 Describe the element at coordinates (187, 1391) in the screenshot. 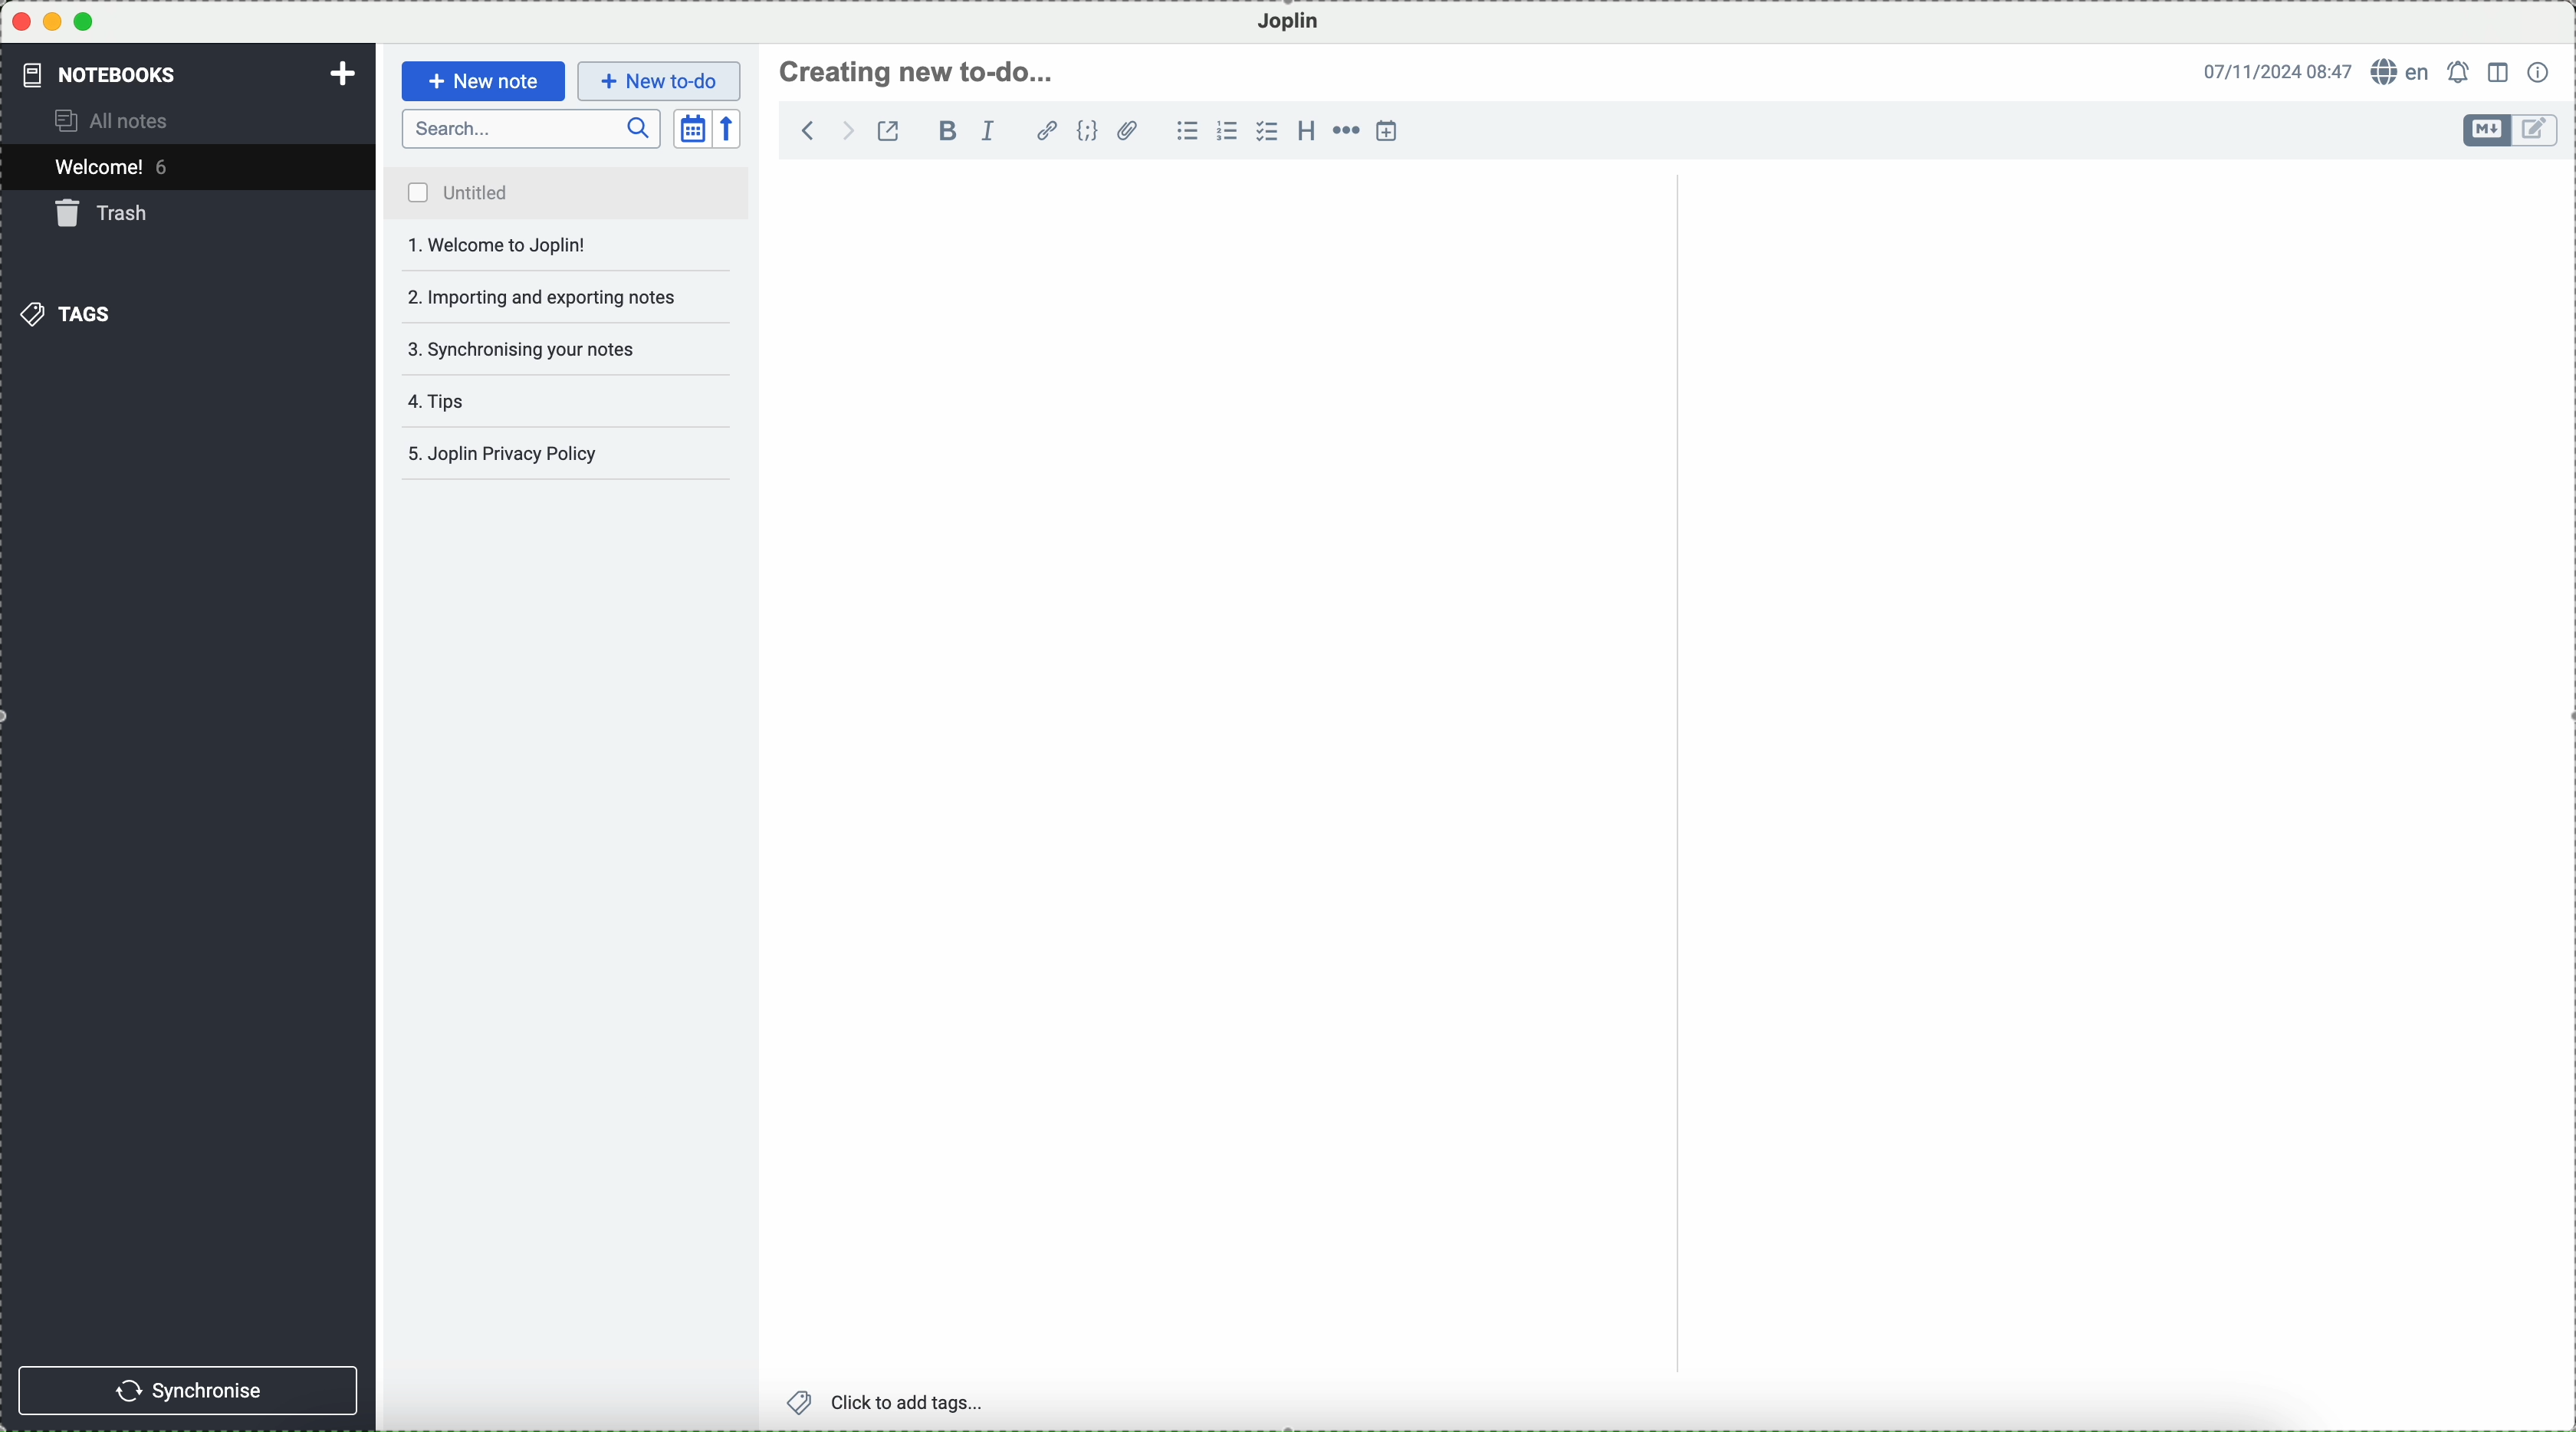

I see `synchronise button` at that location.